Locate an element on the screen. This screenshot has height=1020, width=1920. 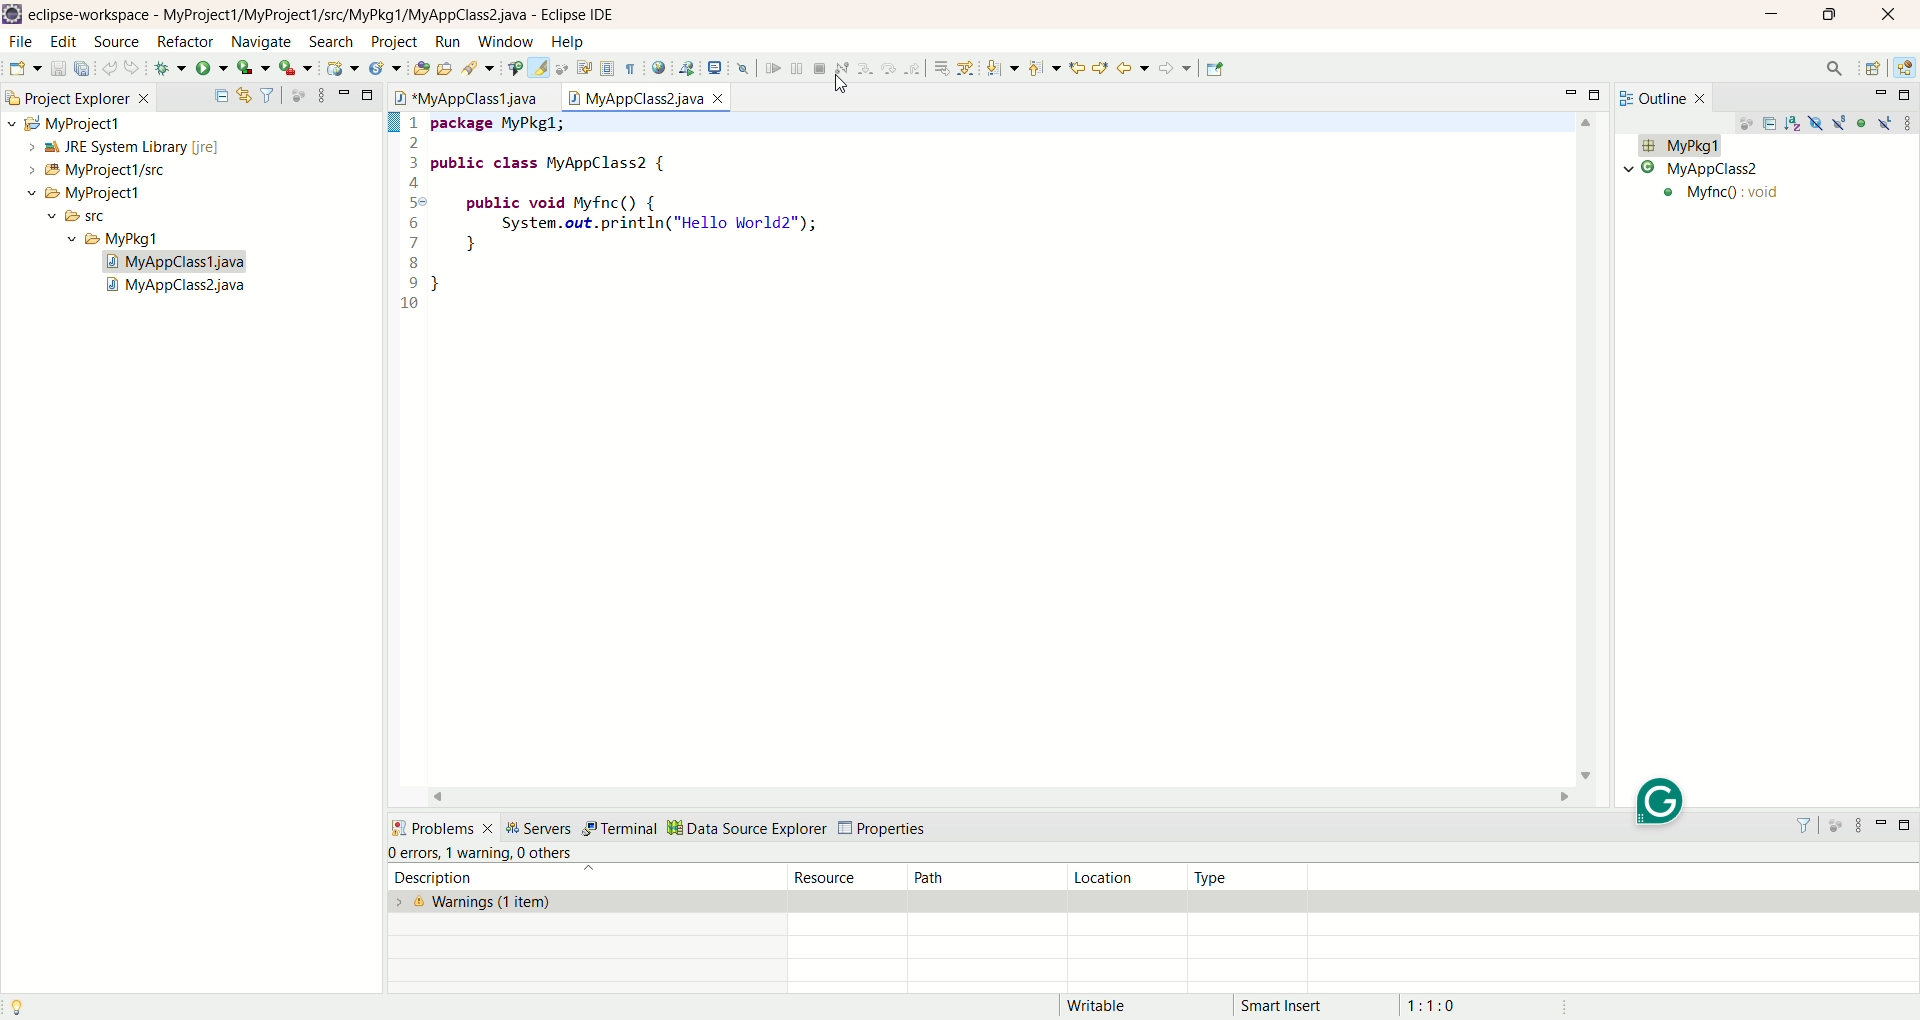
source is located at coordinates (120, 43).